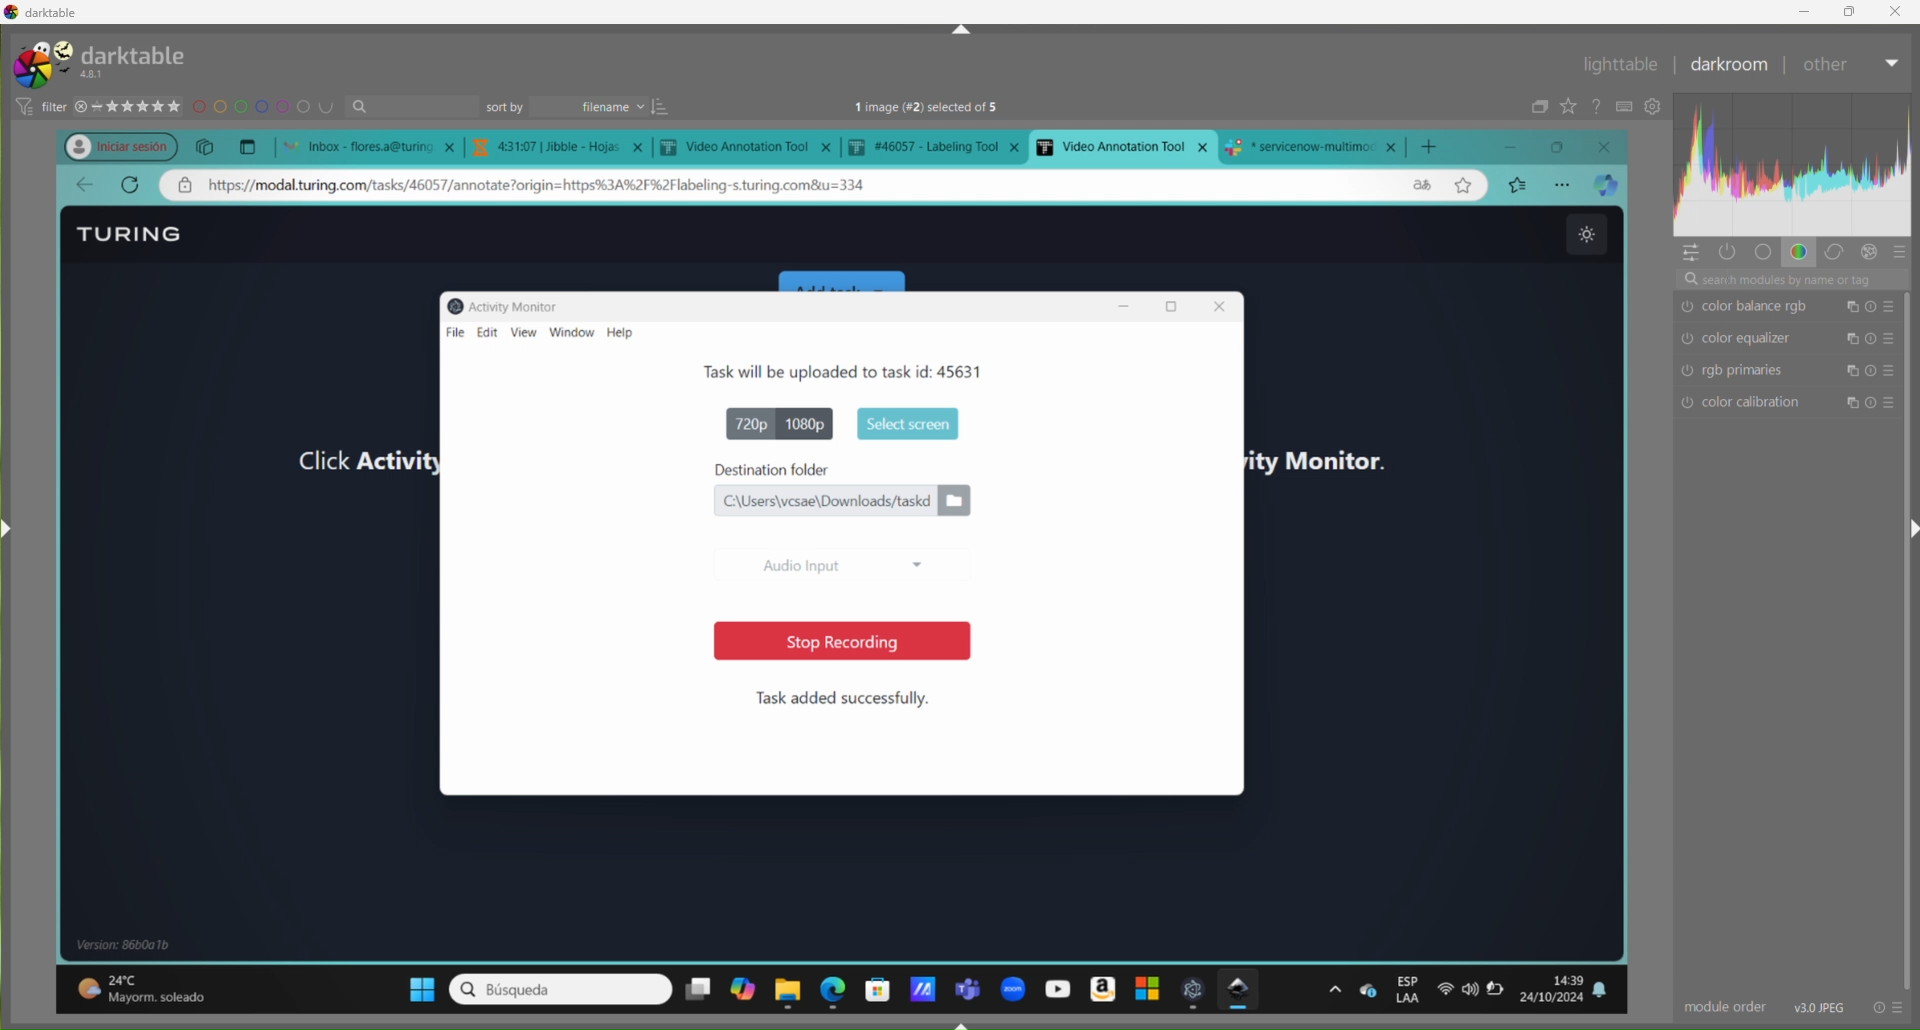 The width and height of the screenshot is (1920, 1030). I want to click on sound, so click(1471, 990).